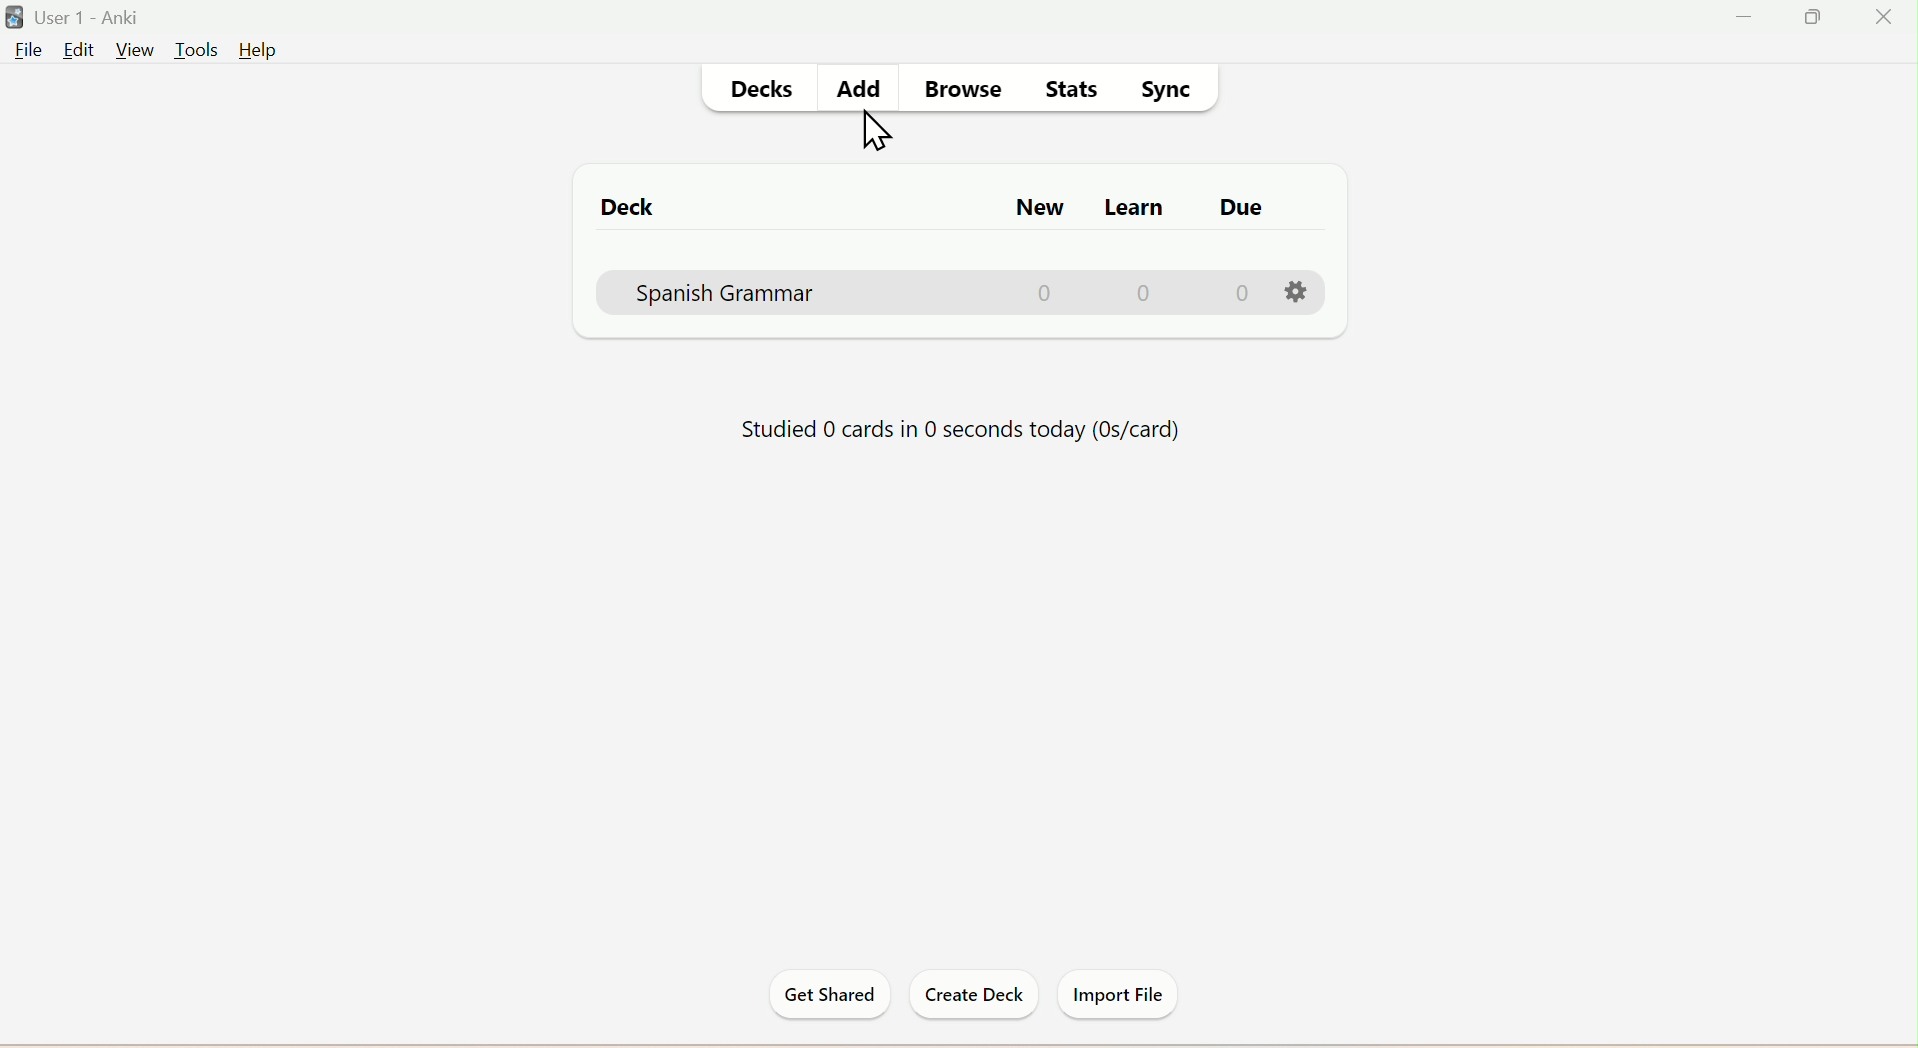 Image resolution: width=1918 pixels, height=1048 pixels. I want to click on Status of Progress, so click(956, 429).